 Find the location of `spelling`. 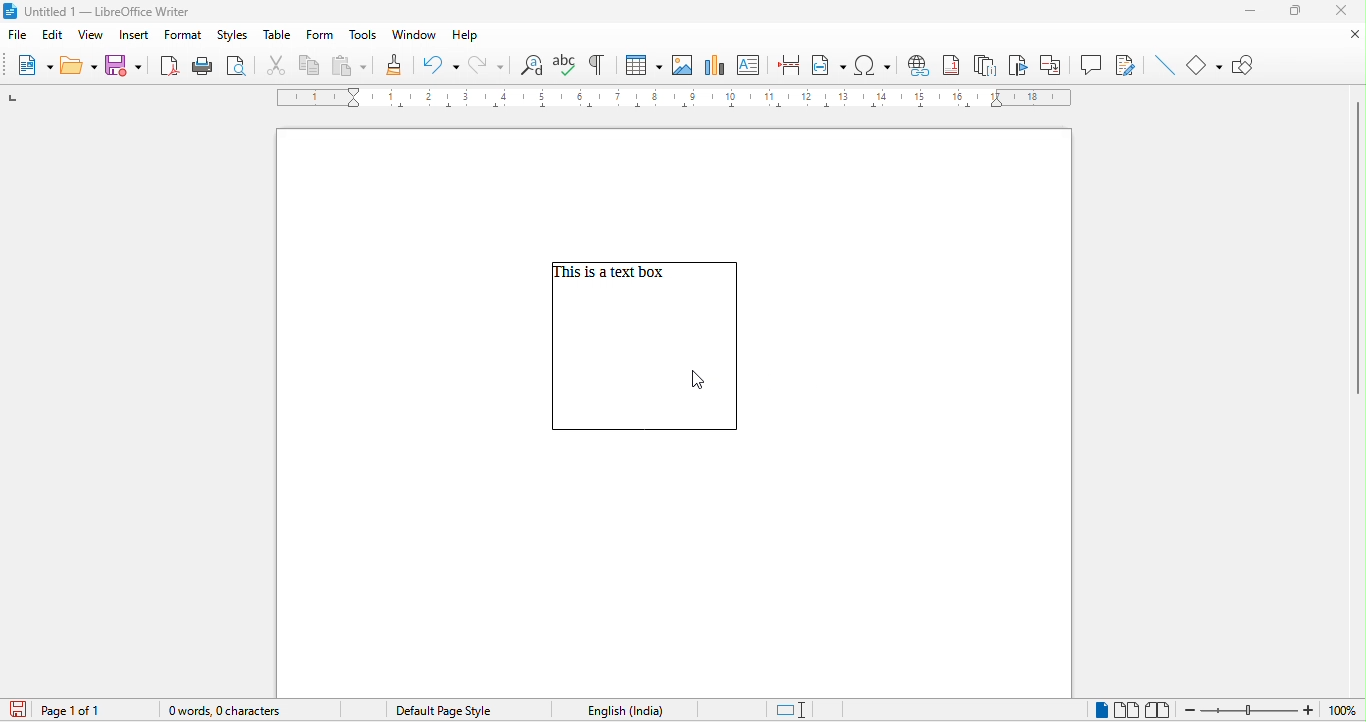

spelling is located at coordinates (564, 65).